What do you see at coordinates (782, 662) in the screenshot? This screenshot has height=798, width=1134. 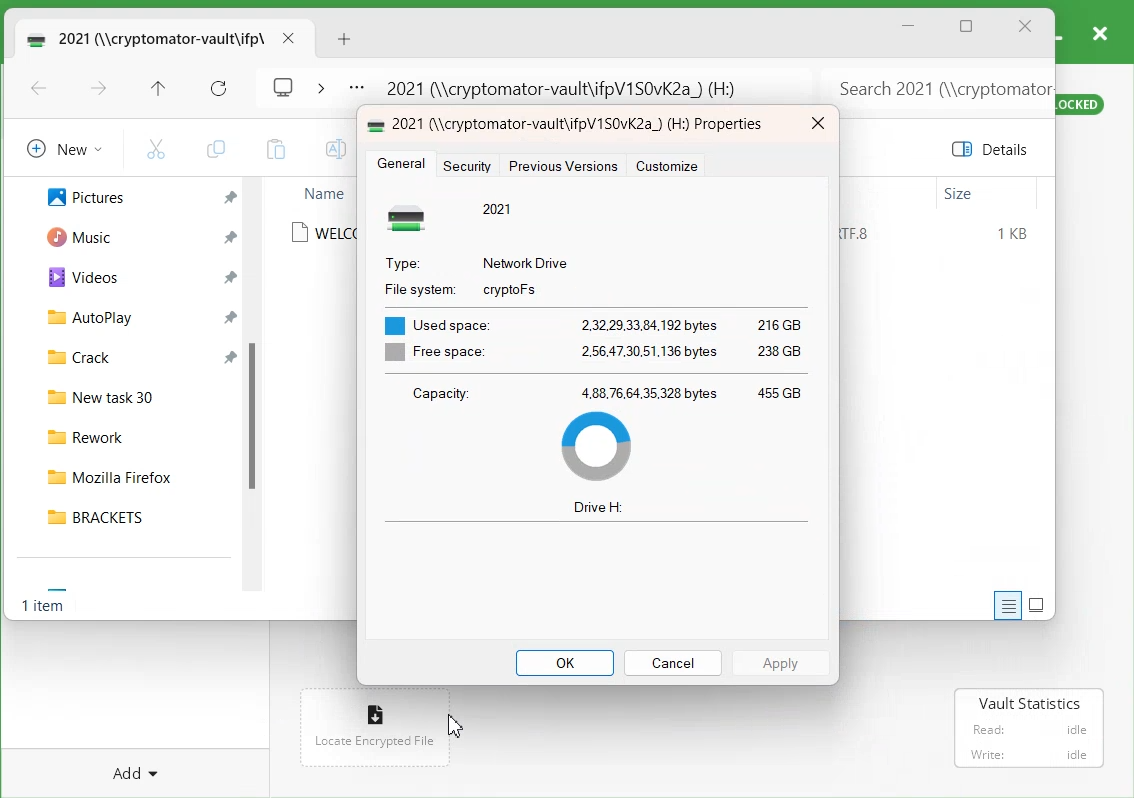 I see `Apply` at bounding box center [782, 662].